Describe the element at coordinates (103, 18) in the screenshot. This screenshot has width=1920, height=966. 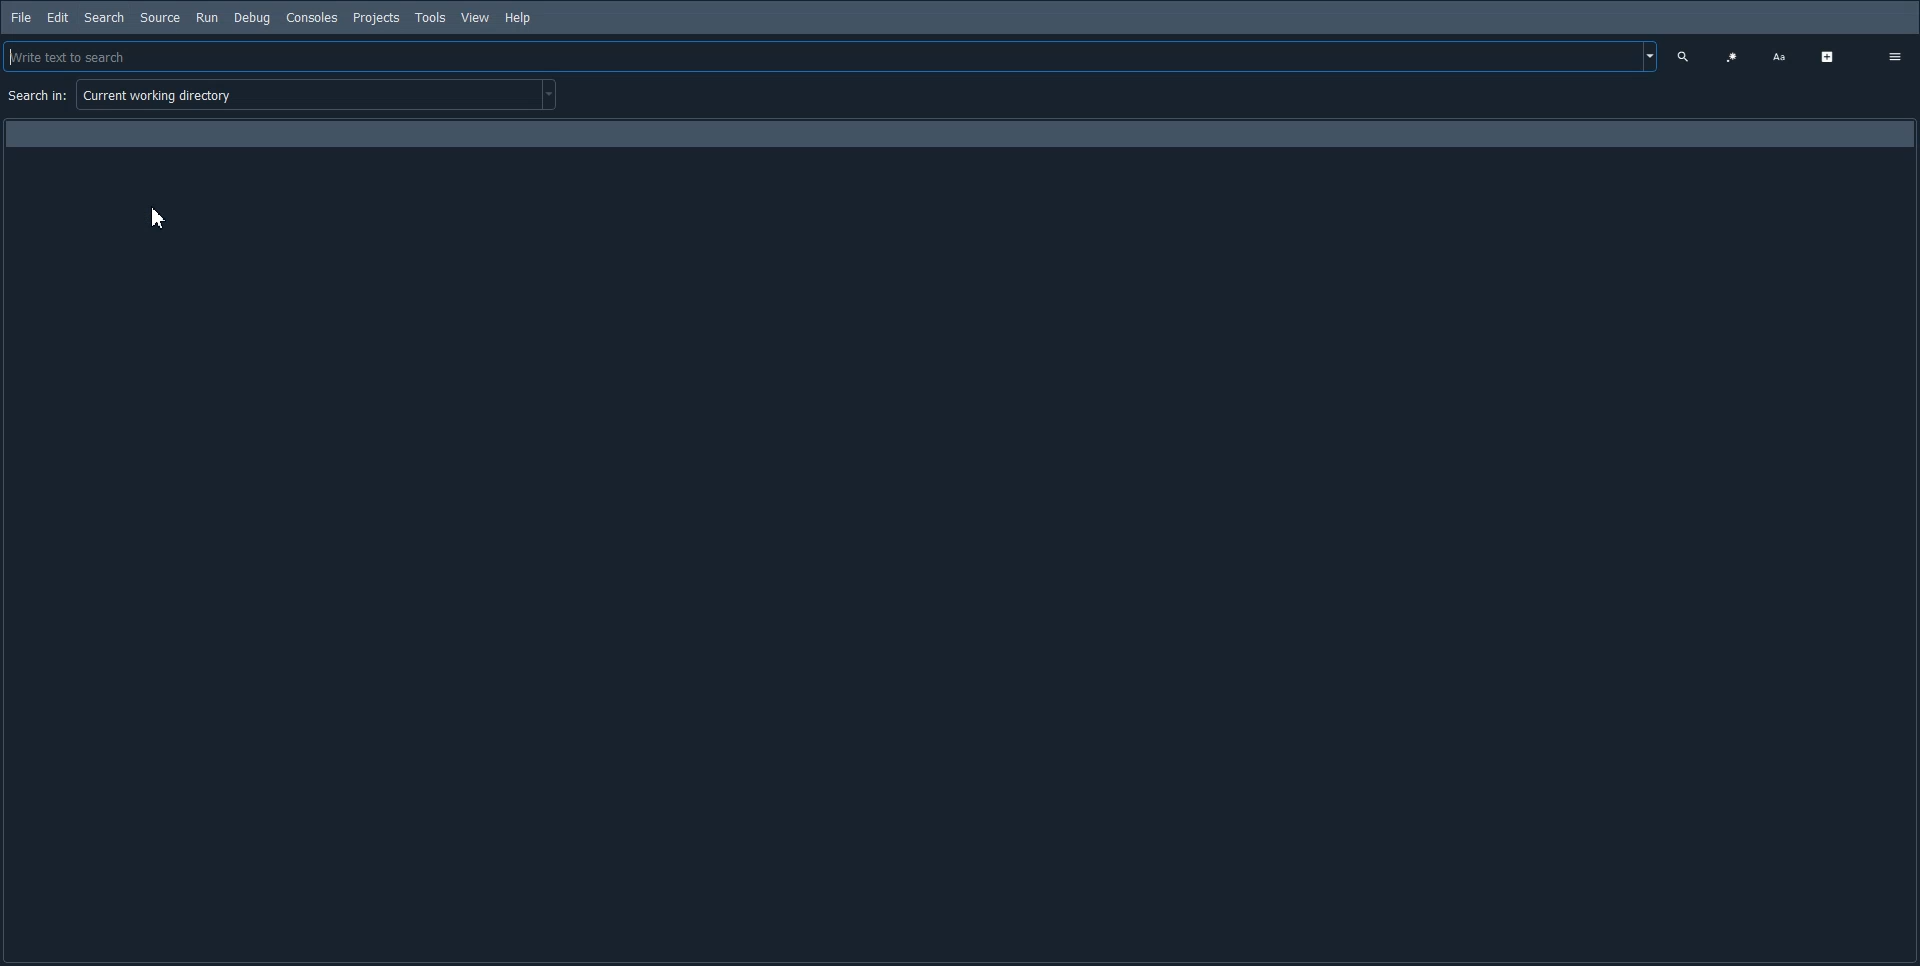
I see `Search` at that location.